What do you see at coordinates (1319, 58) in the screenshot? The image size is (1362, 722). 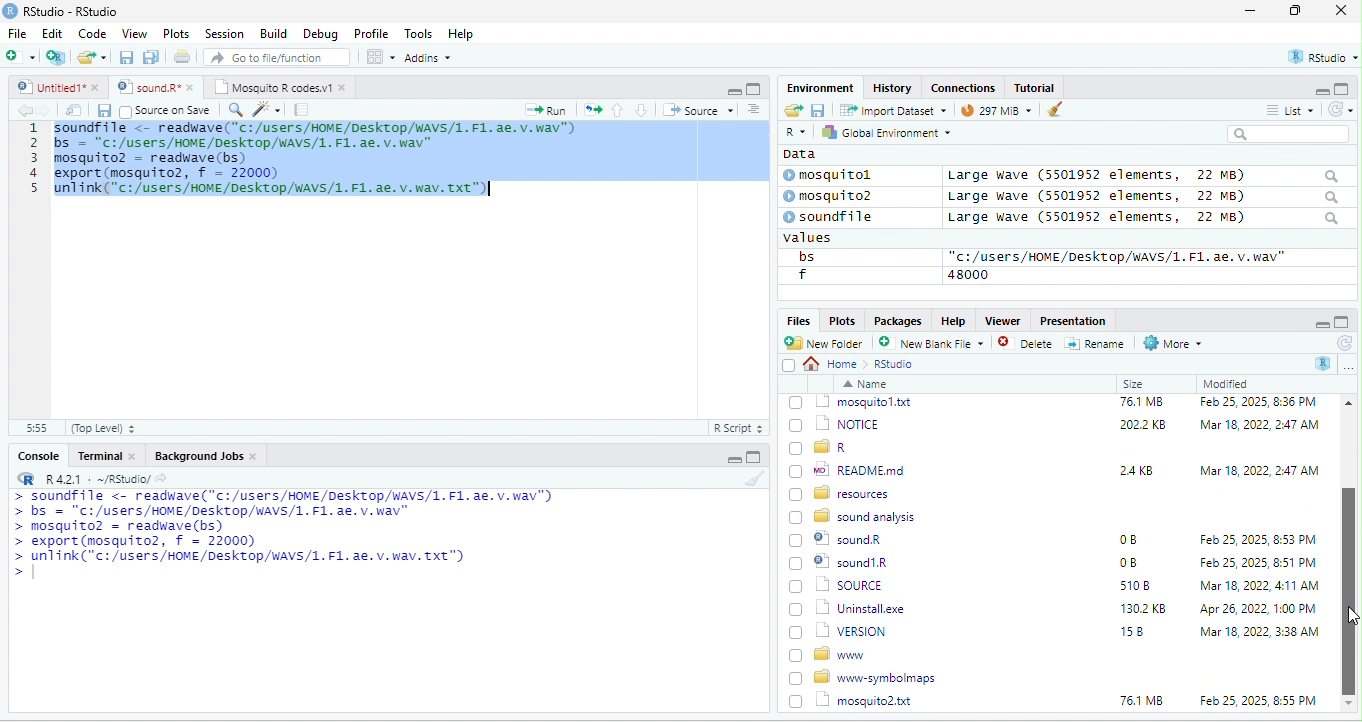 I see `rstudio` at bounding box center [1319, 58].